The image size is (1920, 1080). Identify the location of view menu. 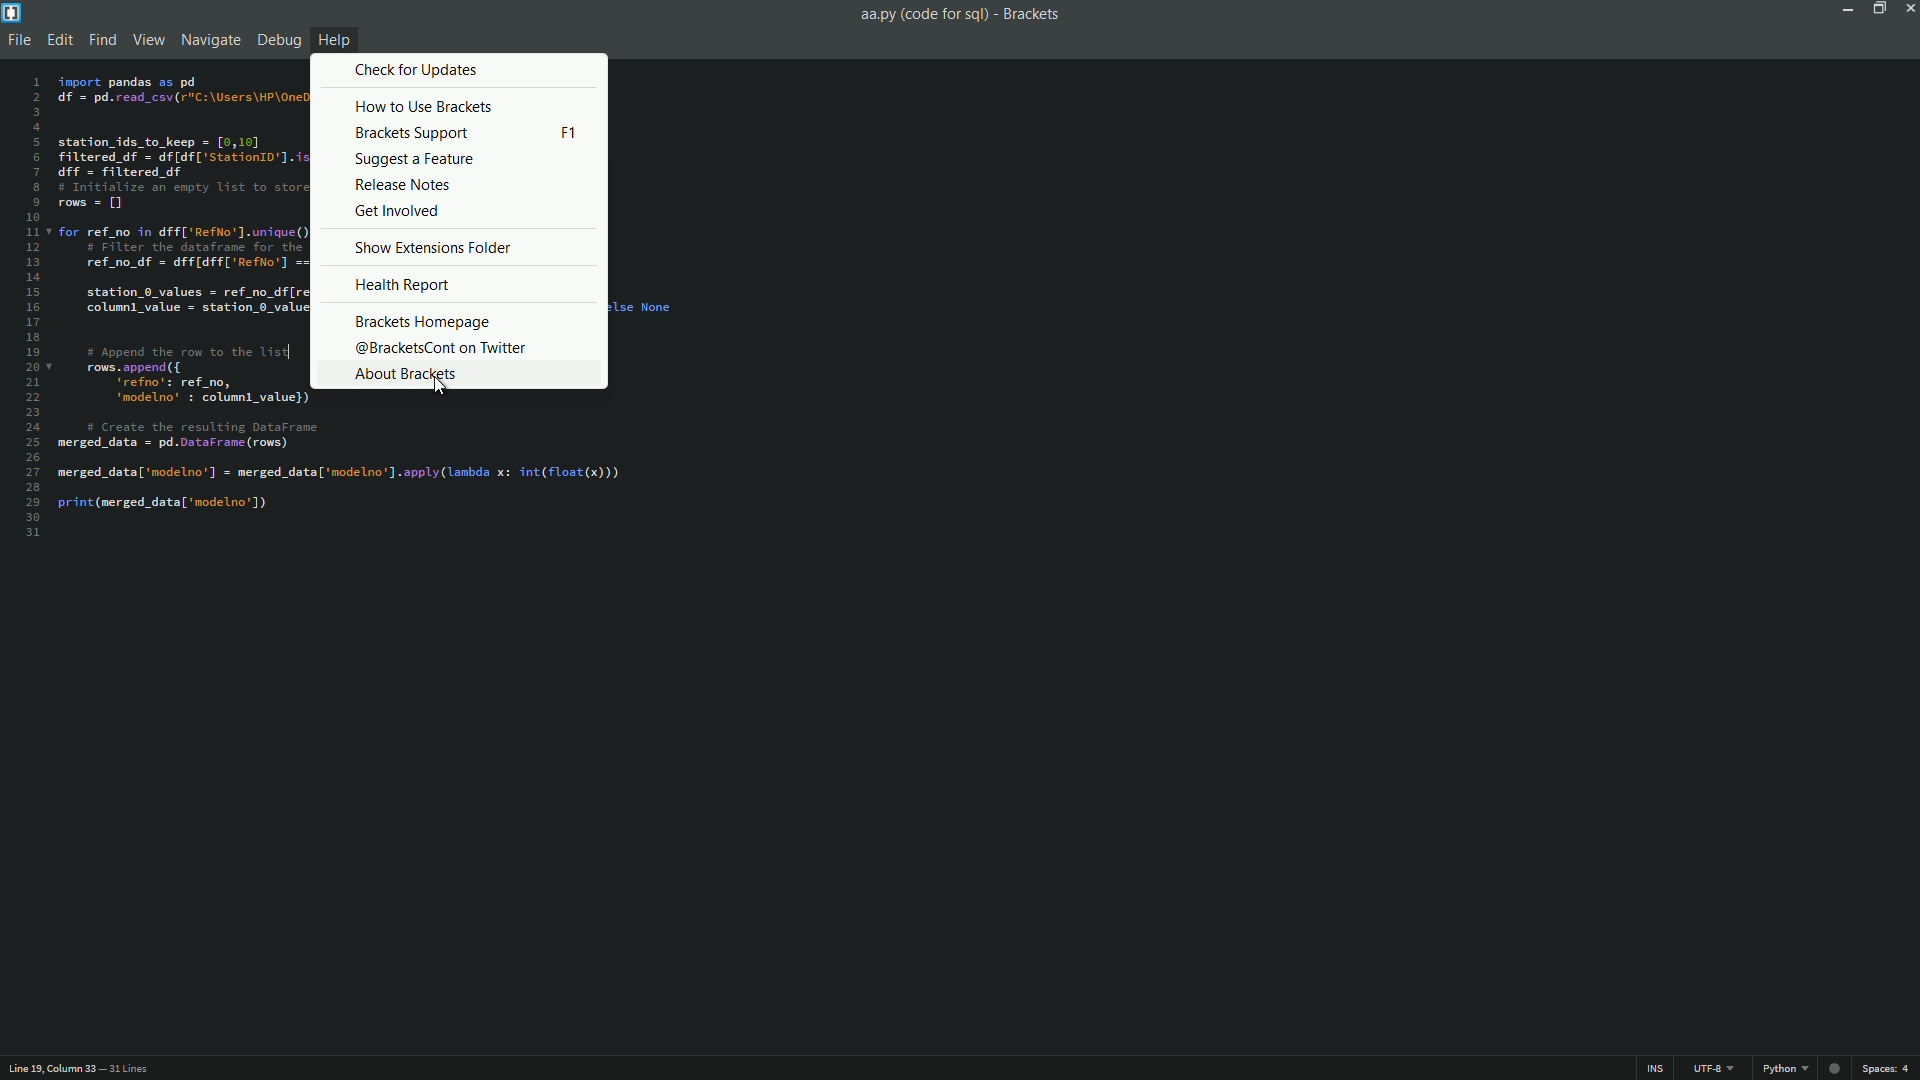
(149, 39).